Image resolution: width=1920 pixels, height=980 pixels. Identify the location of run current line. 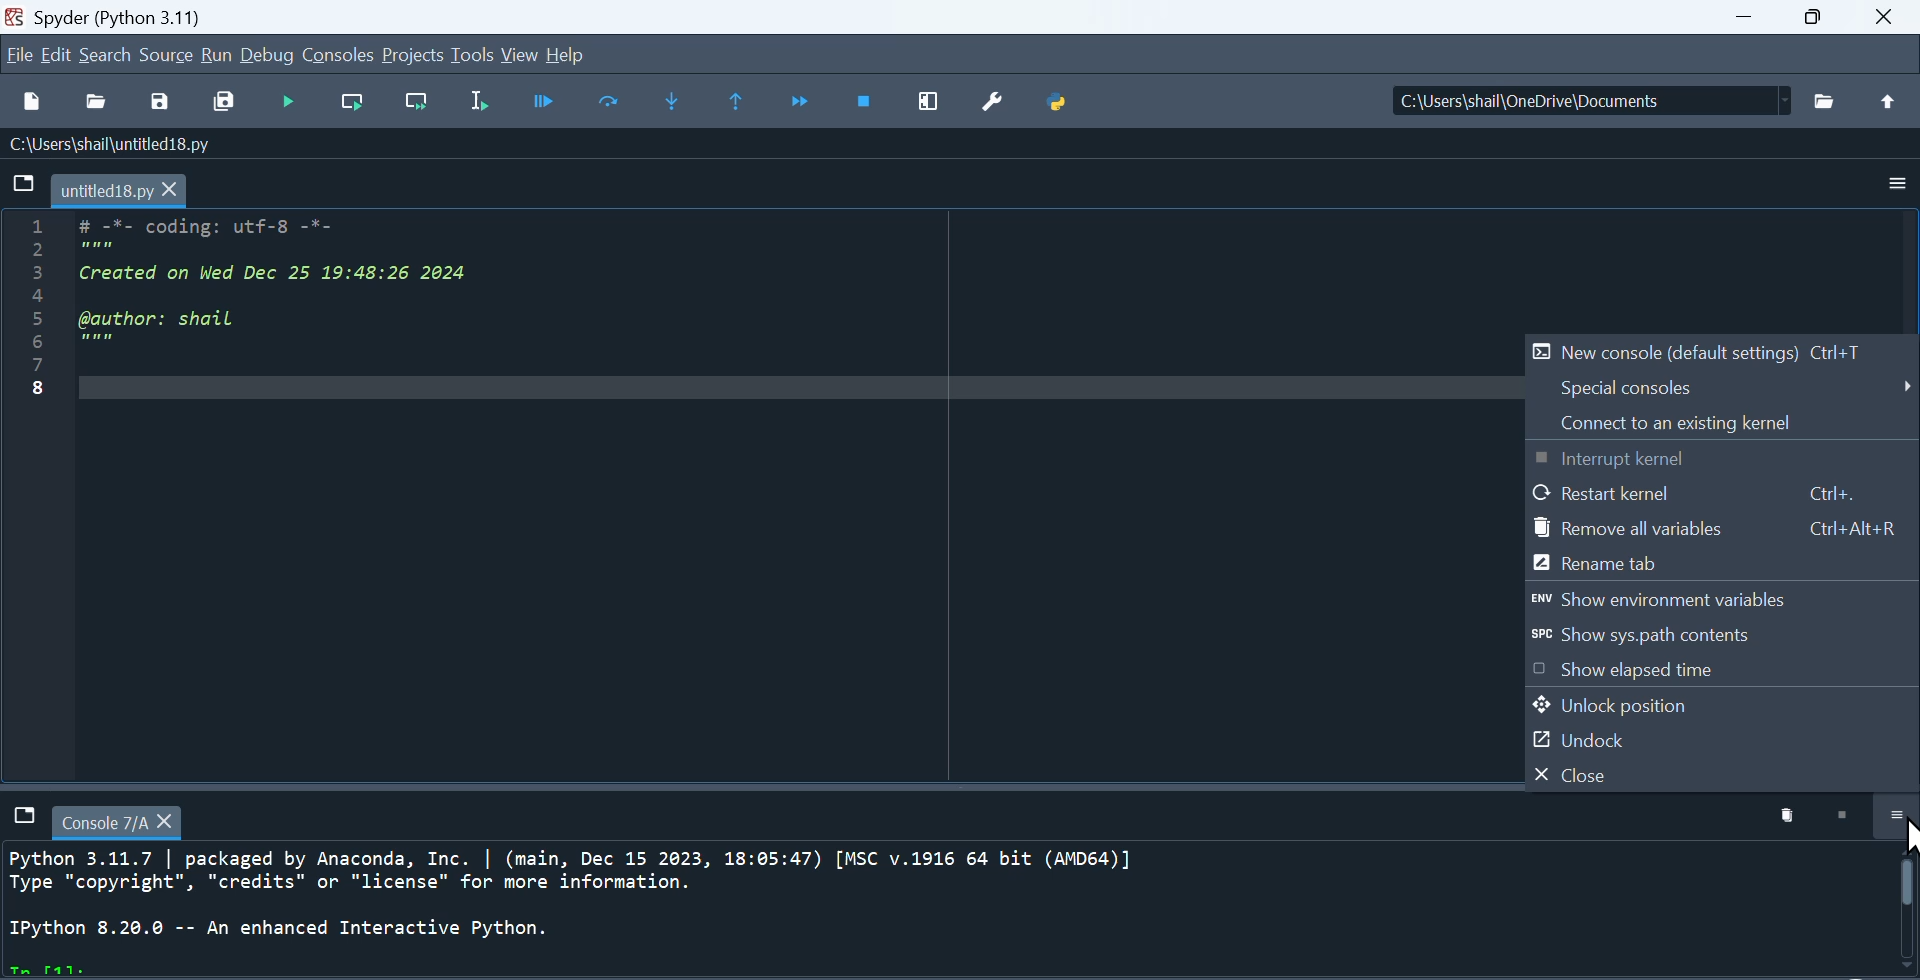
(608, 102).